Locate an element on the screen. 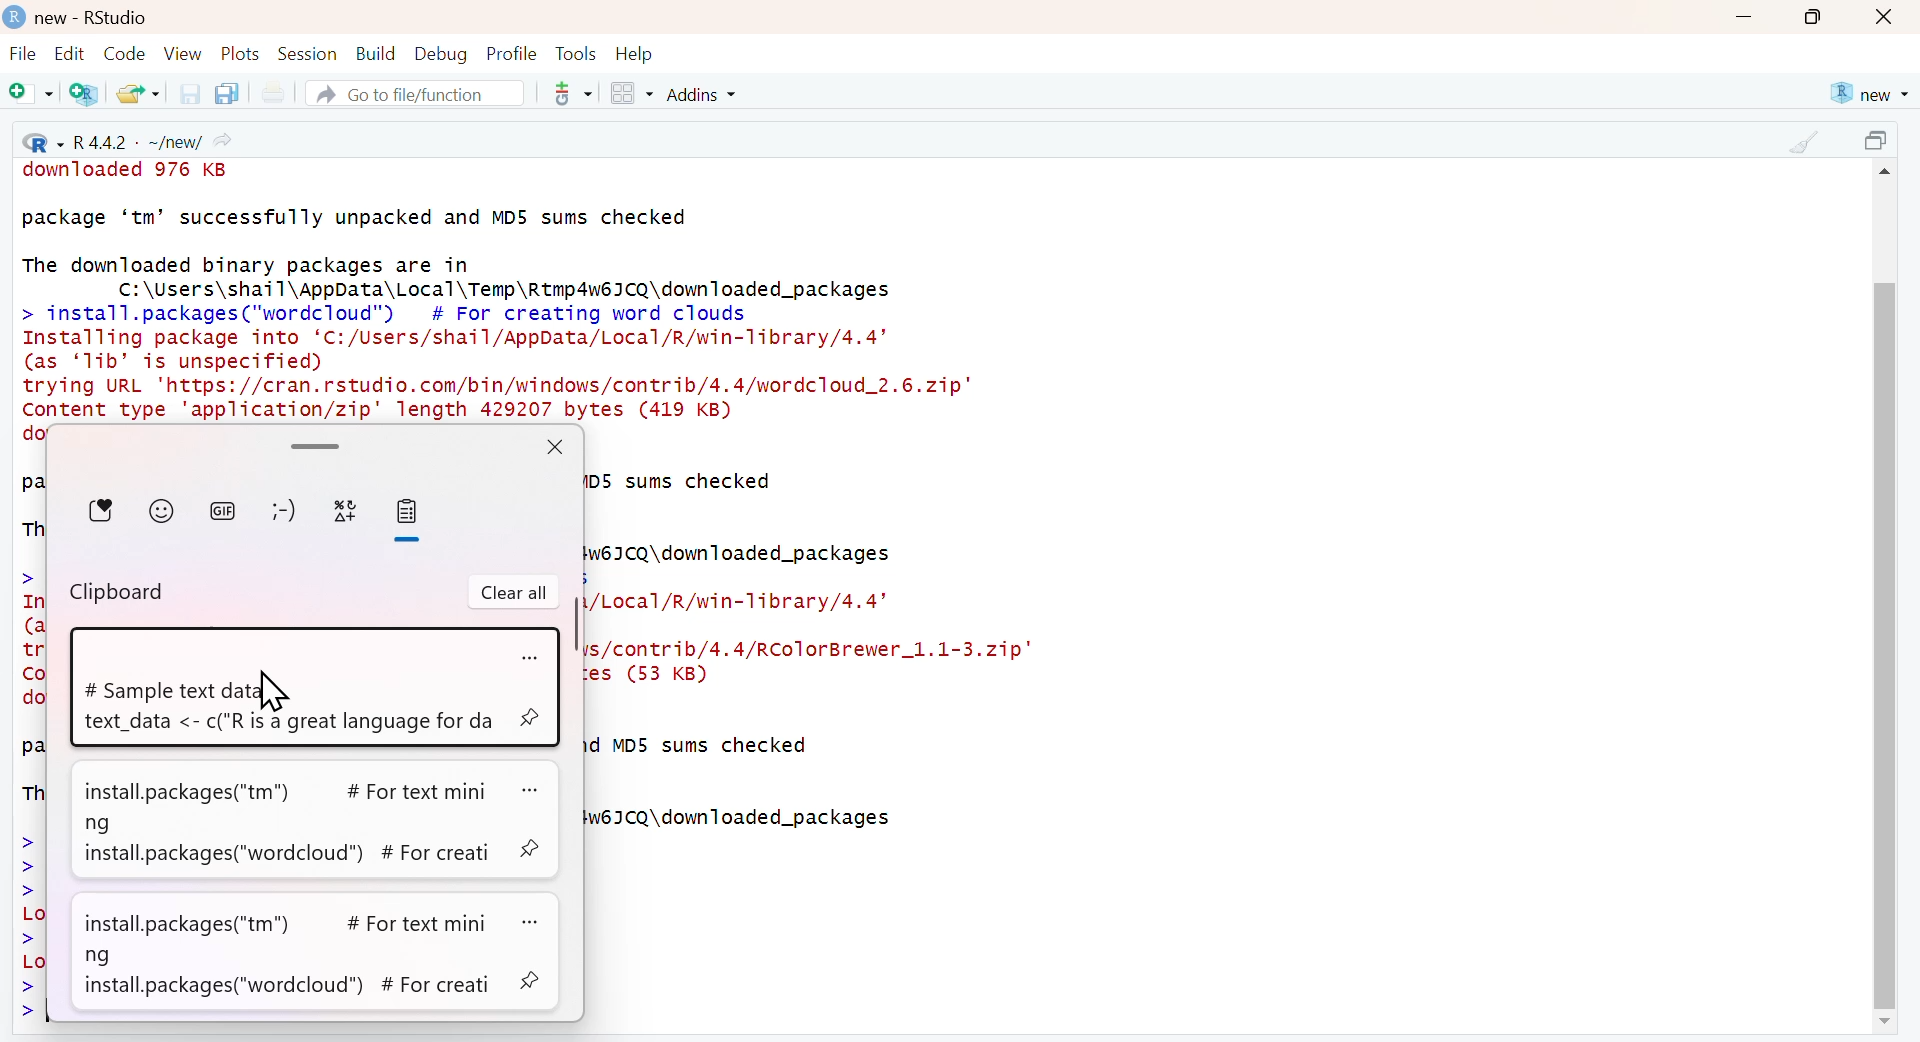  scroll bar is located at coordinates (1883, 644).